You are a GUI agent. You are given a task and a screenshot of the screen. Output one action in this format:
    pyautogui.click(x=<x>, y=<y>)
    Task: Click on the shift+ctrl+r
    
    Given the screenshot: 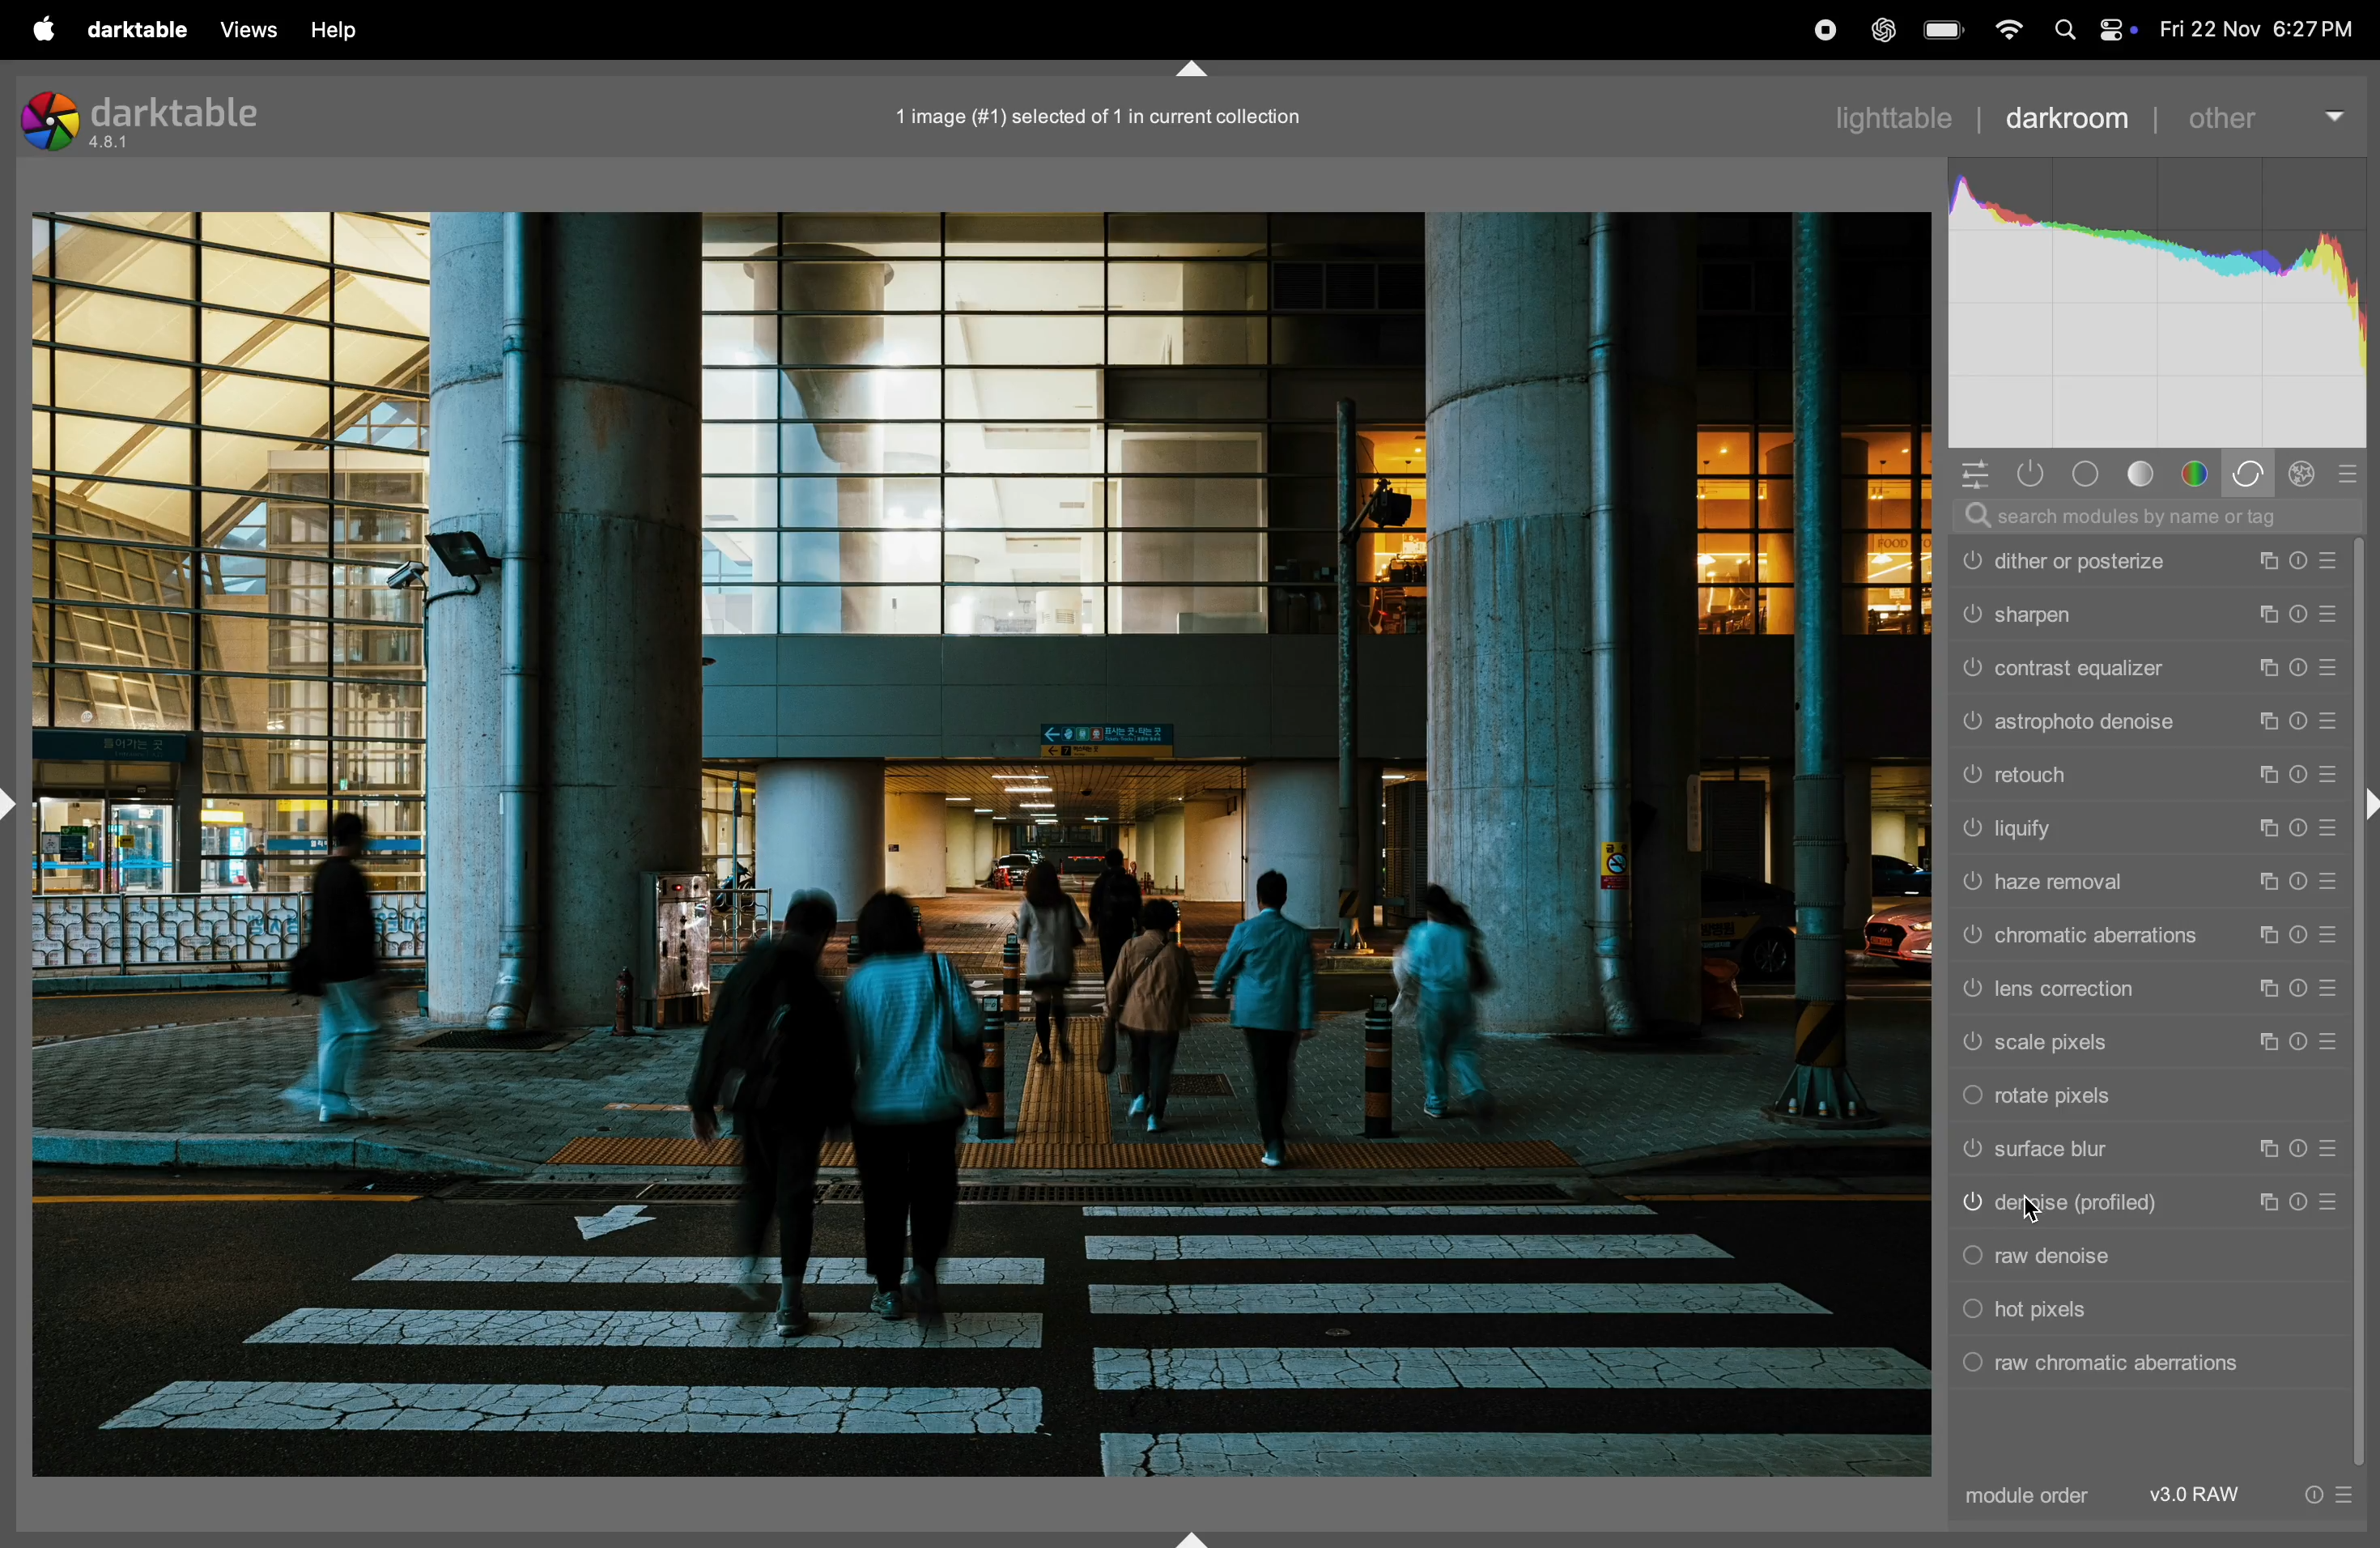 What is the action you would take?
    pyautogui.click(x=2365, y=803)
    